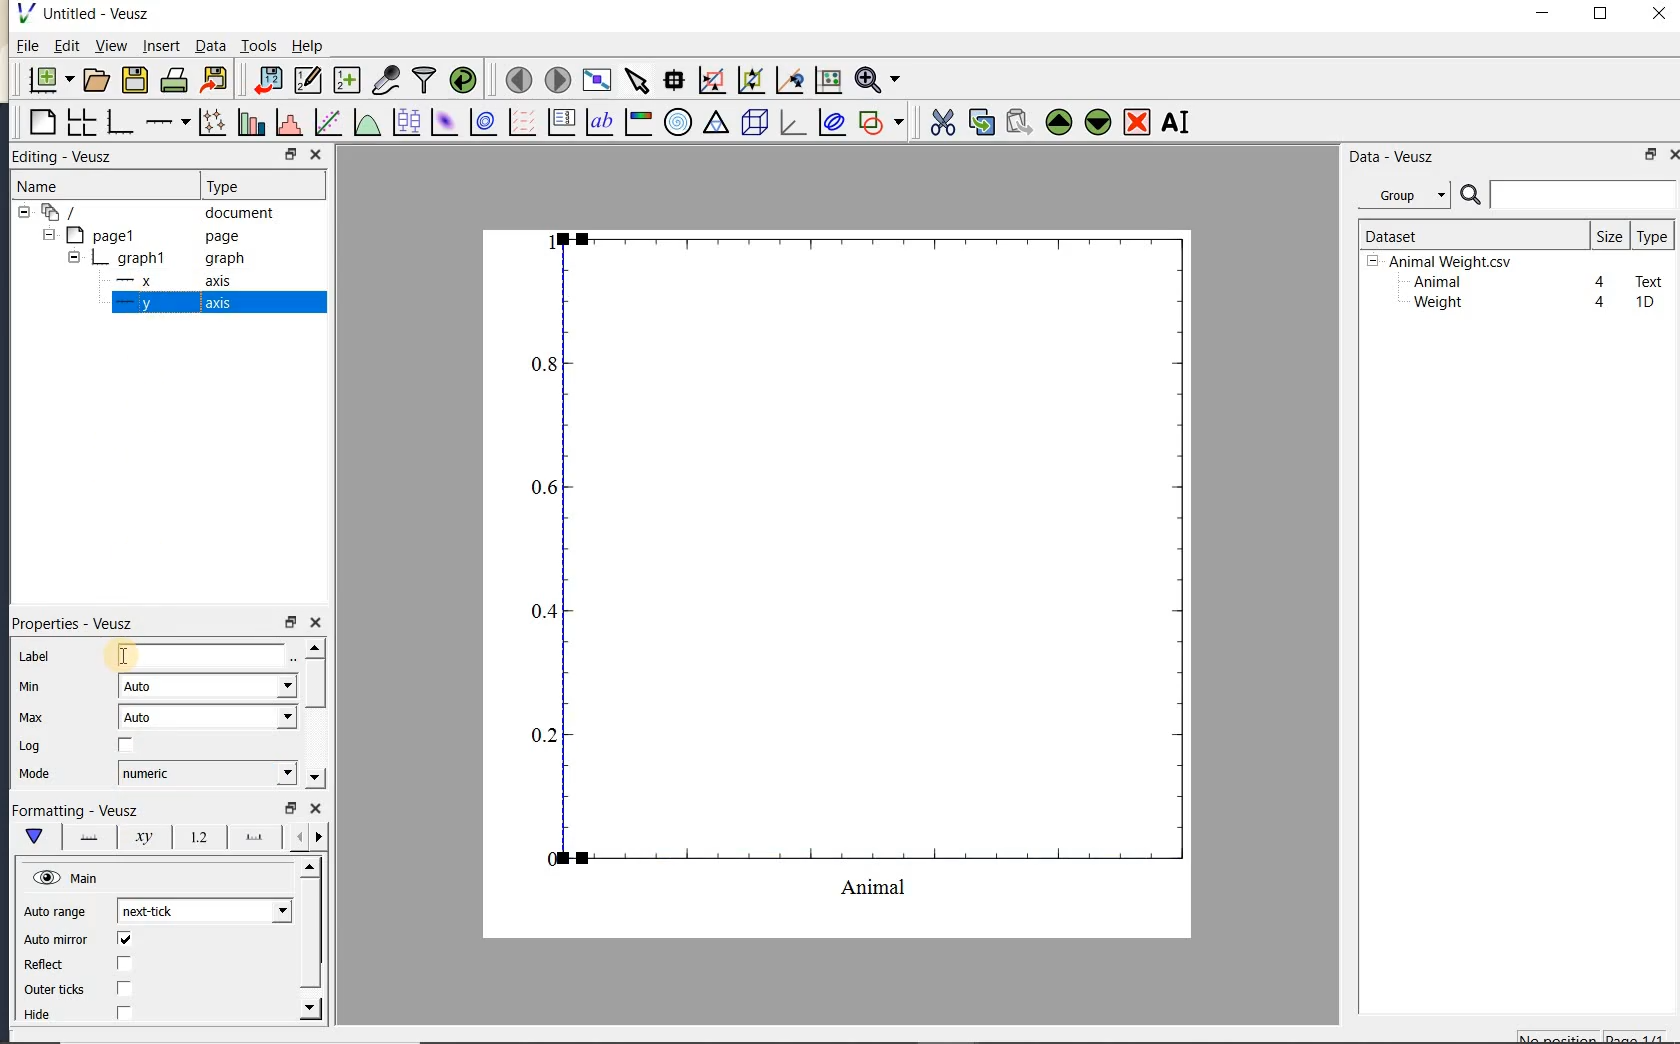 The image size is (1680, 1044). Describe the element at coordinates (40, 123) in the screenshot. I see `blank page` at that location.